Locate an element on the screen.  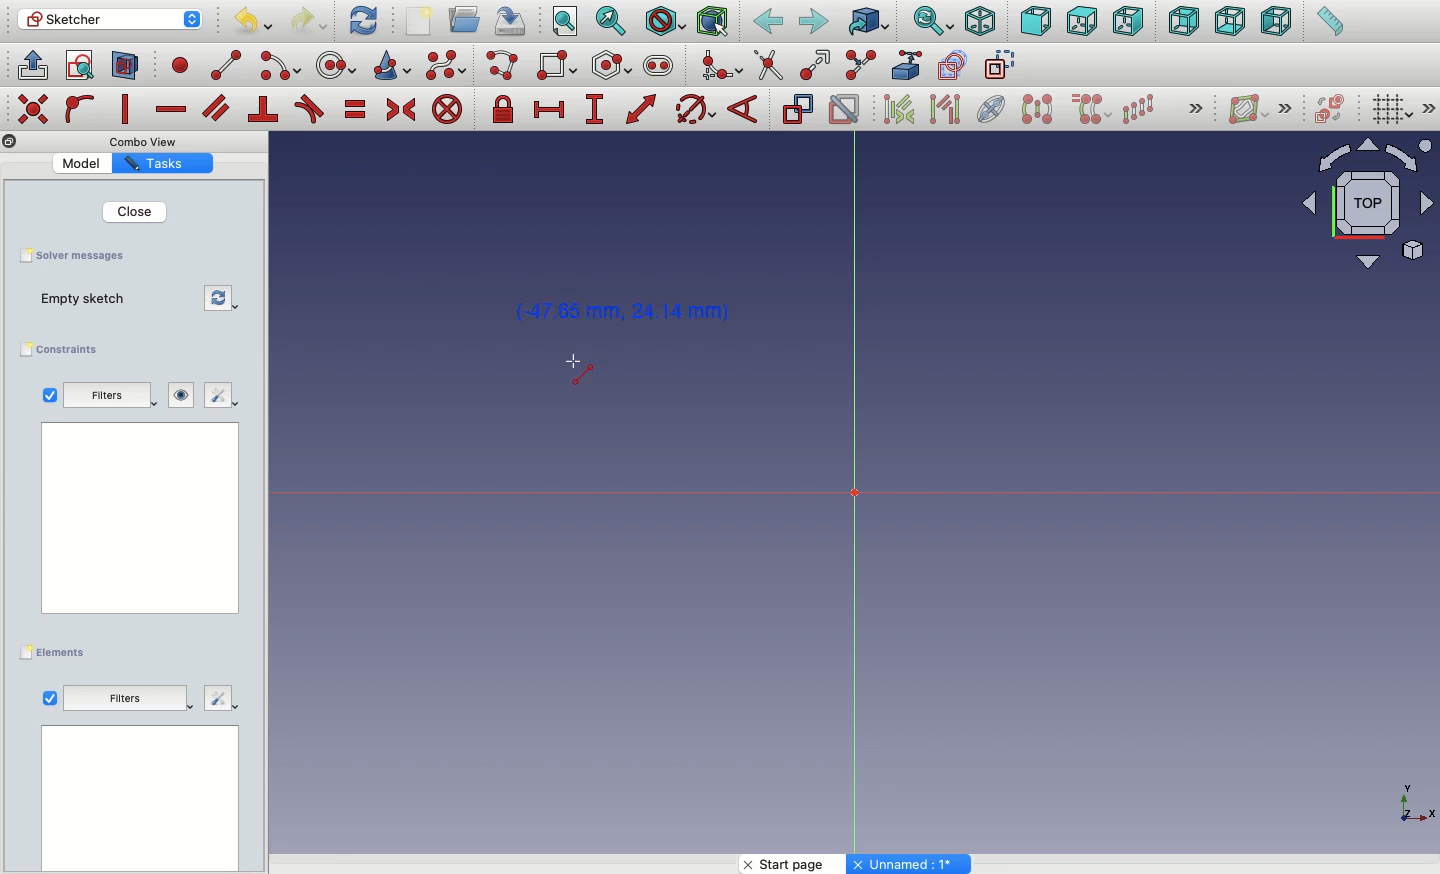
Coordinates is located at coordinates (630, 314).